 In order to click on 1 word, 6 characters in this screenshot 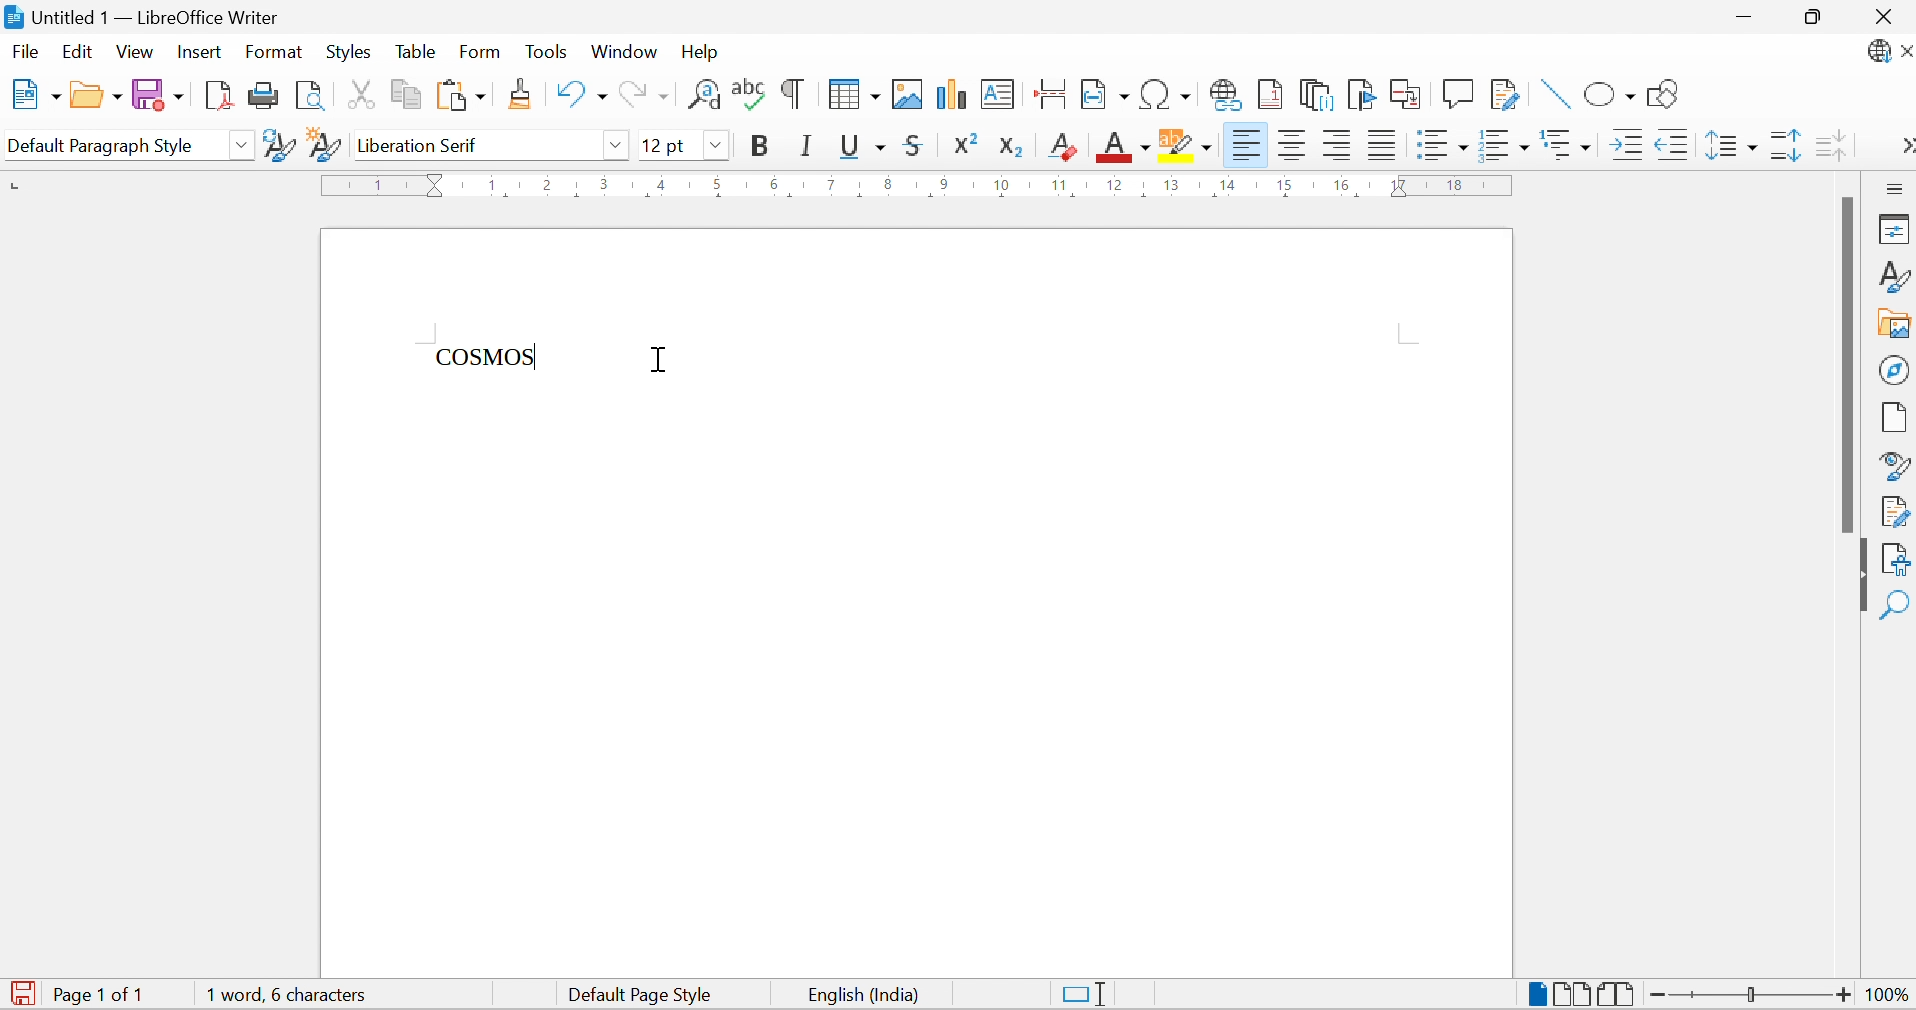, I will do `click(293, 994)`.